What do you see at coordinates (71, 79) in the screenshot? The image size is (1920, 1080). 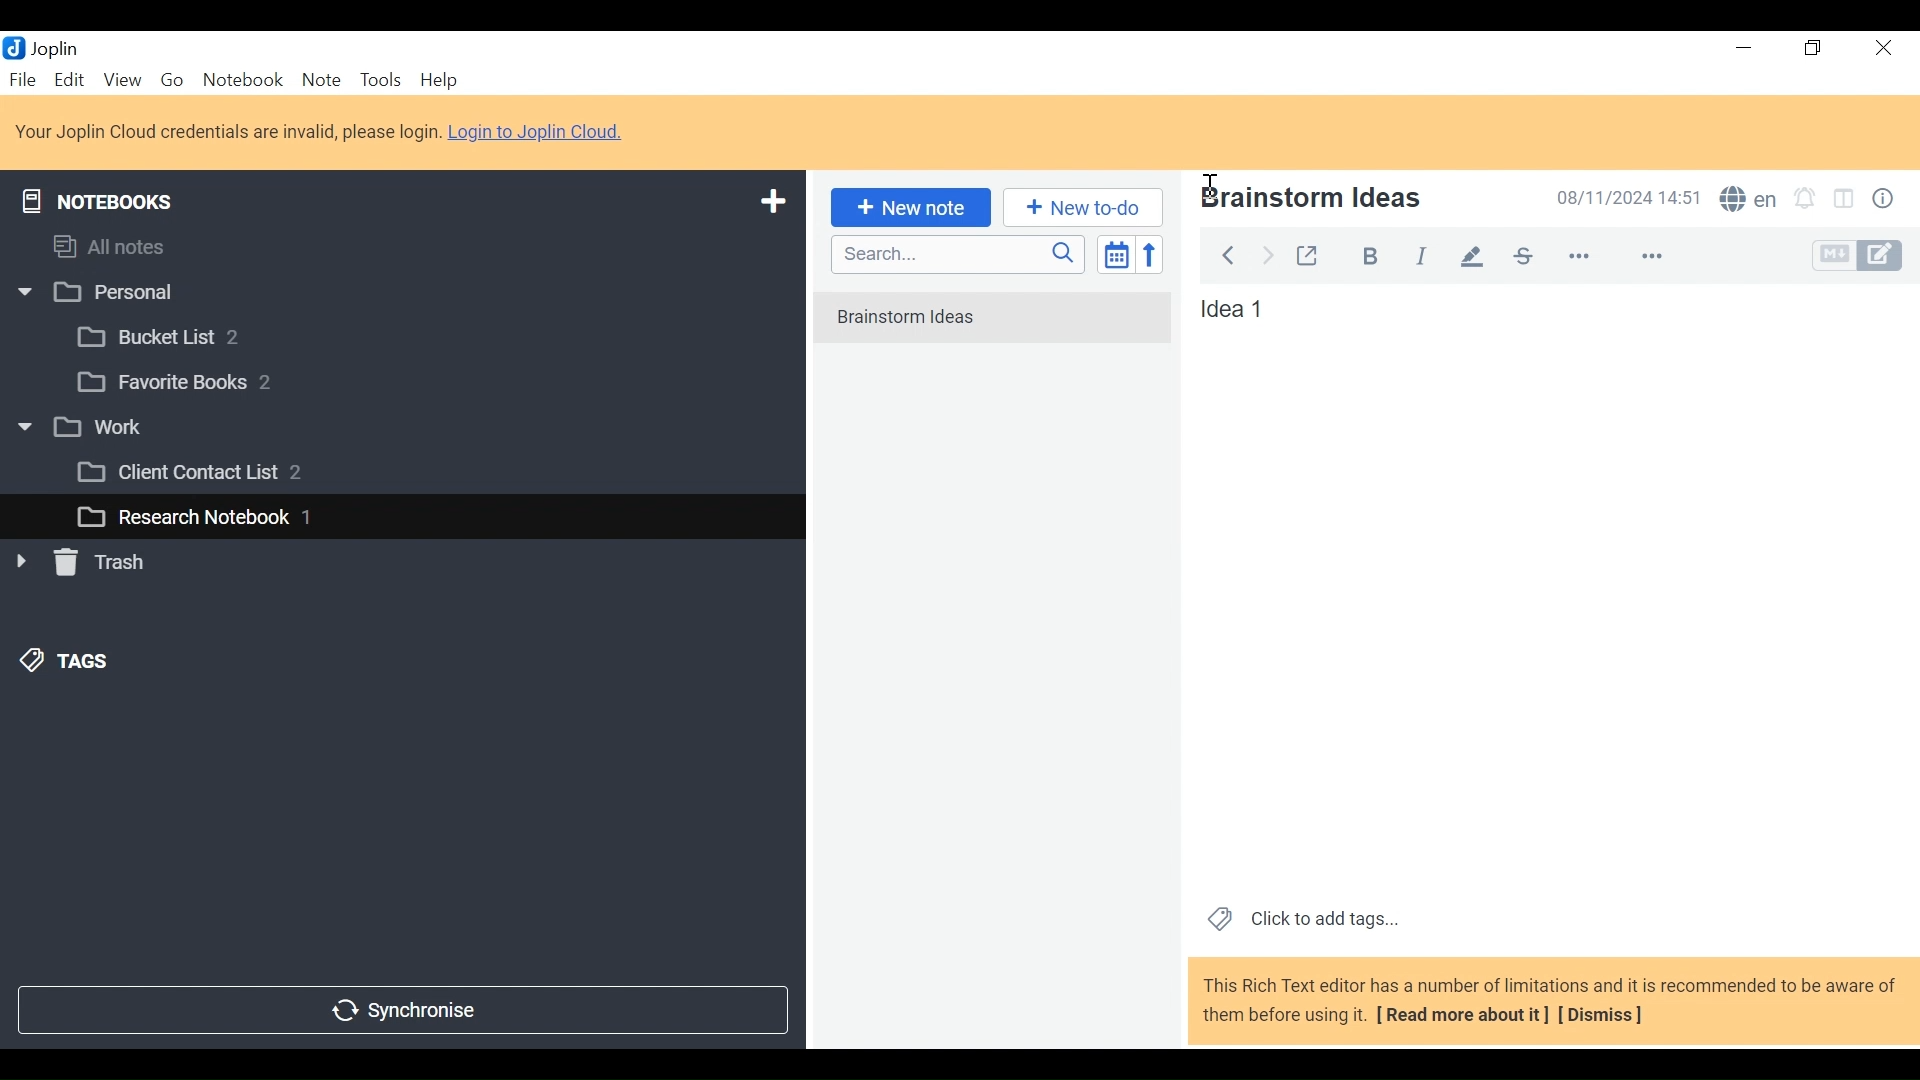 I see `Edit` at bounding box center [71, 79].